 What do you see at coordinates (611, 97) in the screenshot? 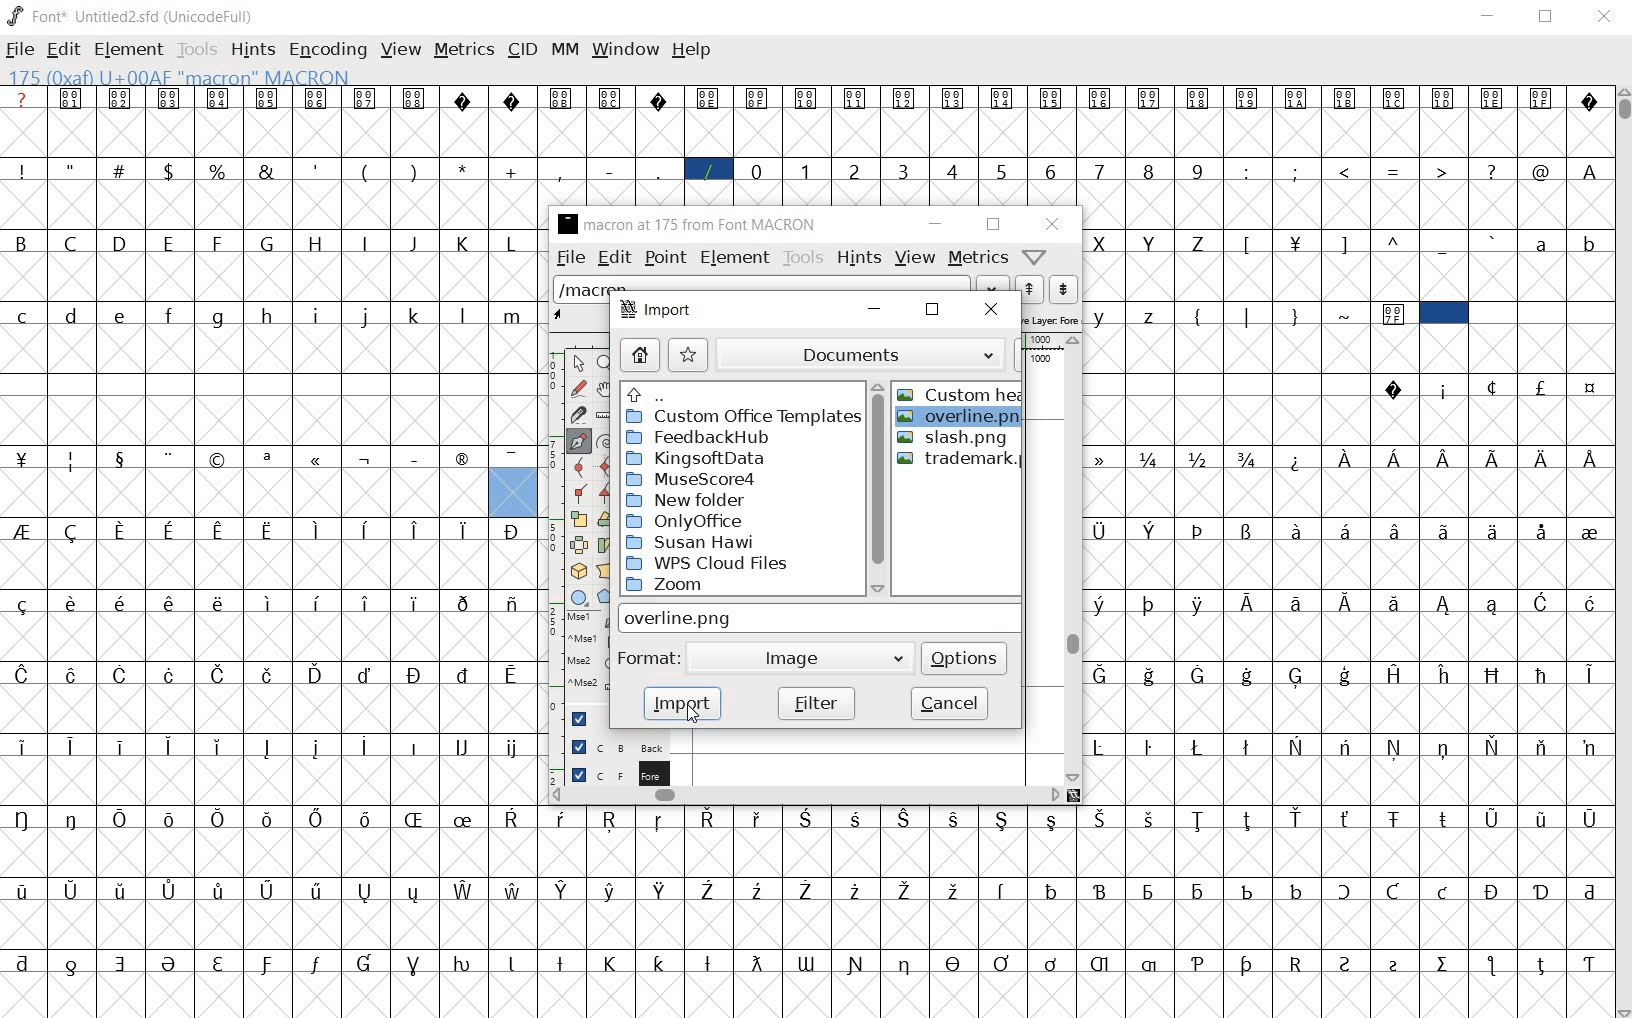
I see `Symbol` at bounding box center [611, 97].